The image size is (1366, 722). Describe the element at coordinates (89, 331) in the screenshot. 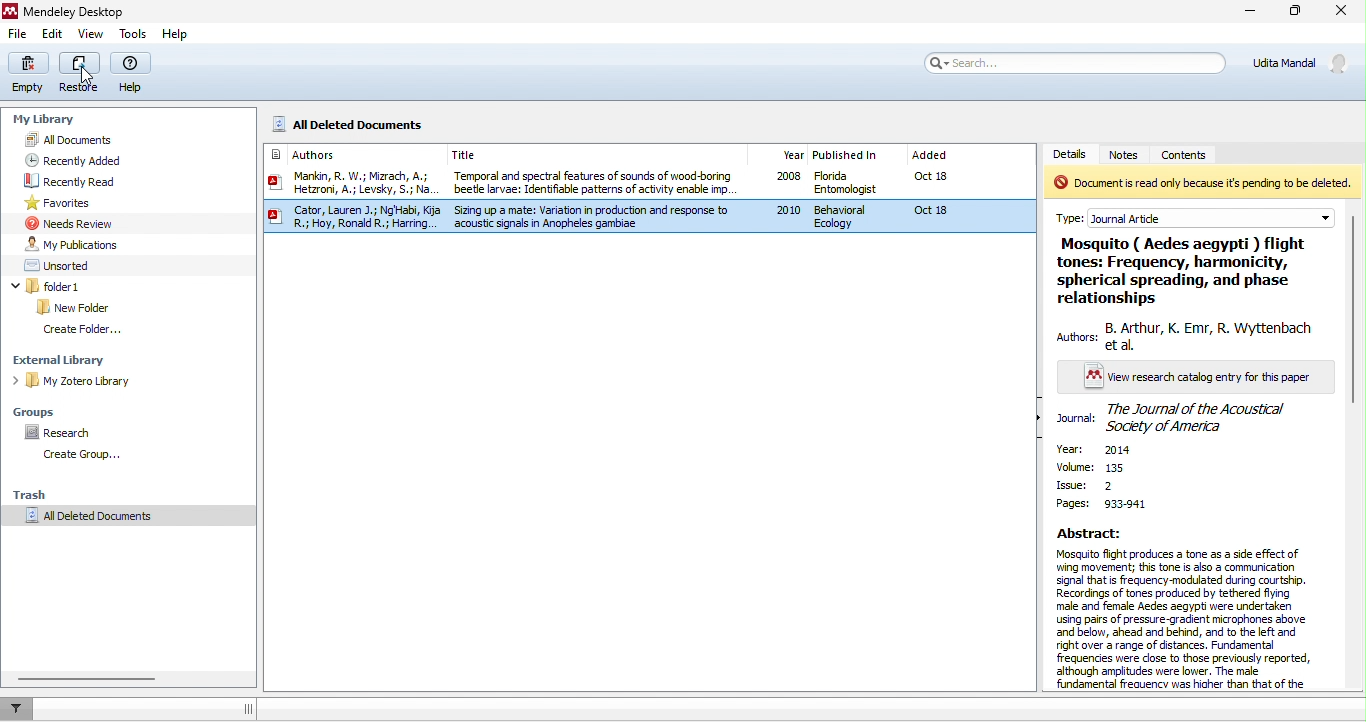

I see `create folder` at that location.